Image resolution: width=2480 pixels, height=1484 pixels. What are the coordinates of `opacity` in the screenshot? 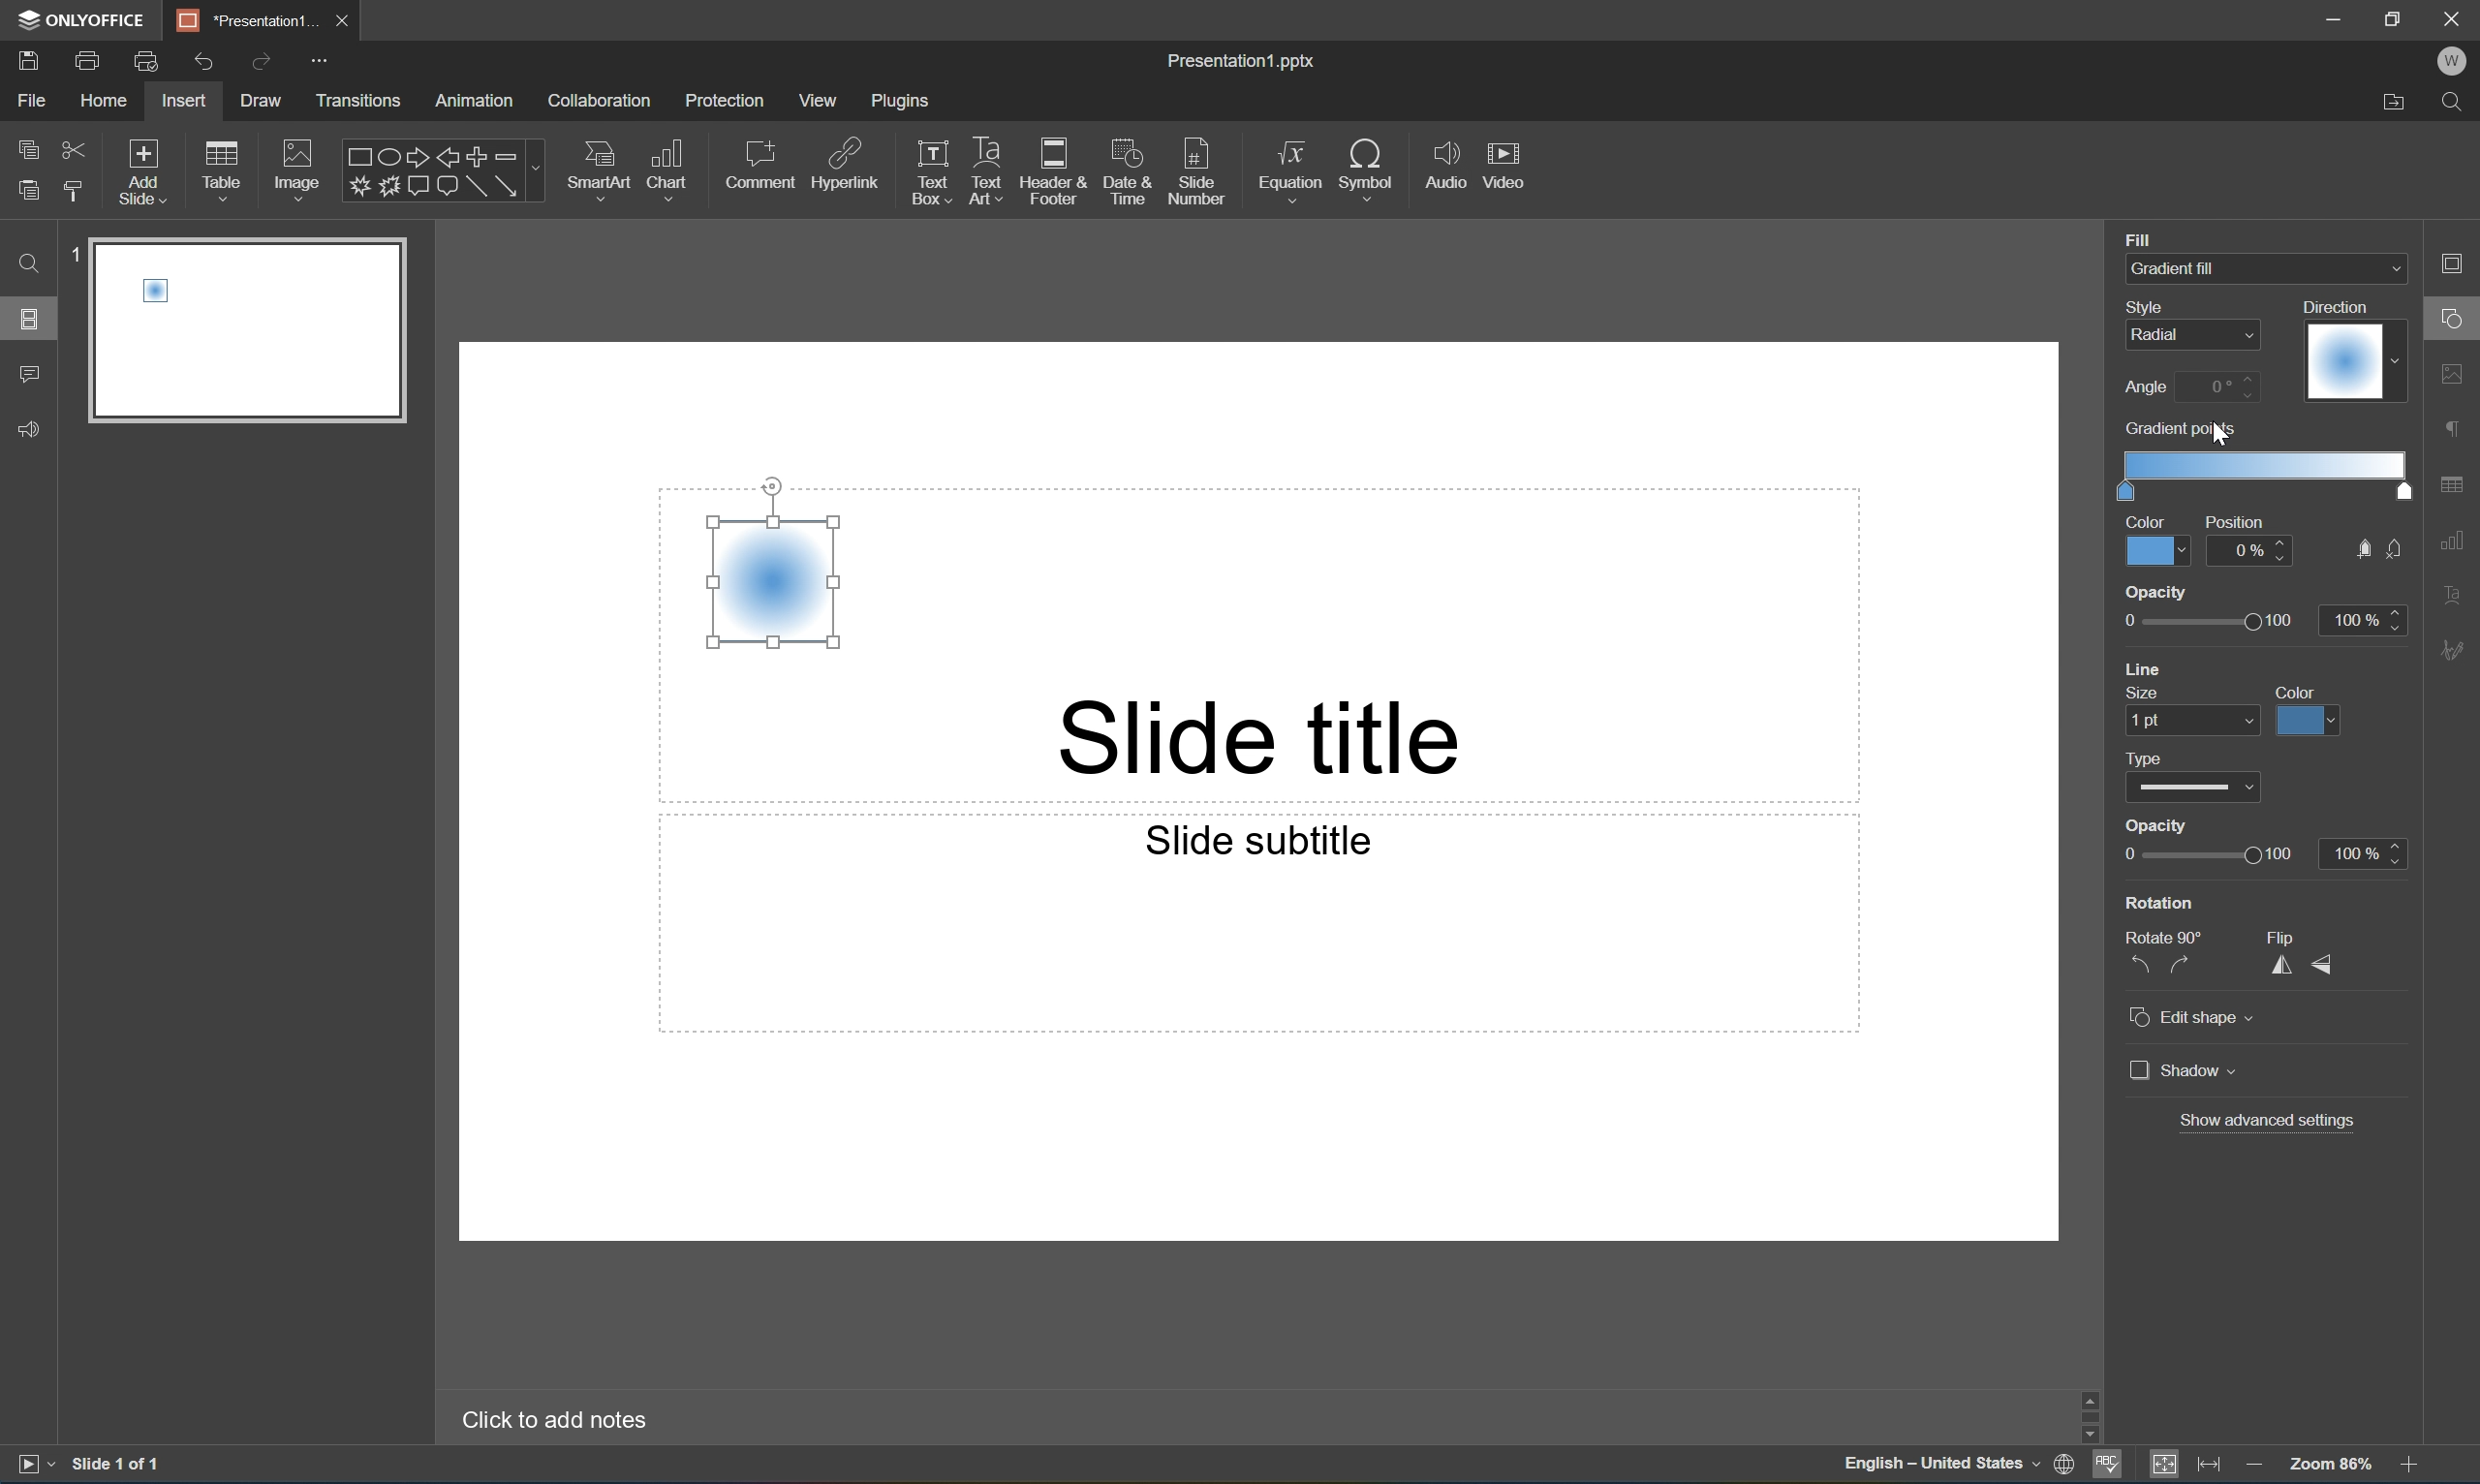 It's located at (2260, 616).